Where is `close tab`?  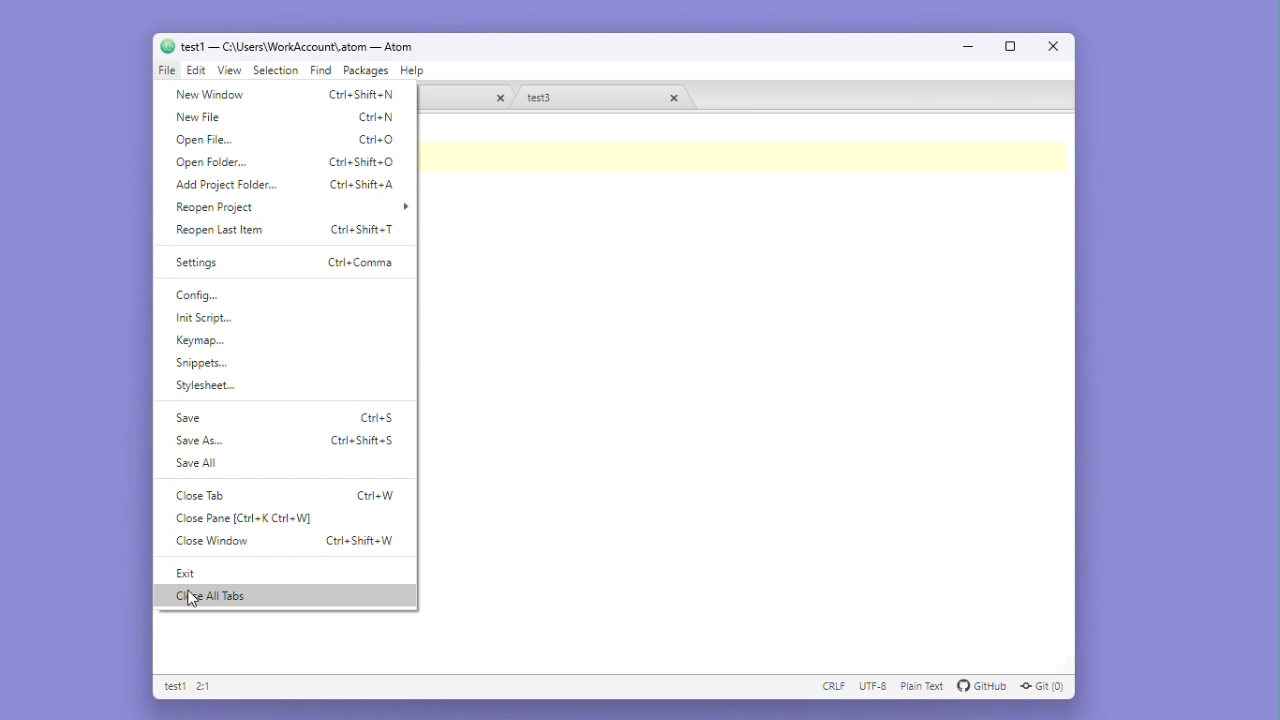 close tab is located at coordinates (207, 497).